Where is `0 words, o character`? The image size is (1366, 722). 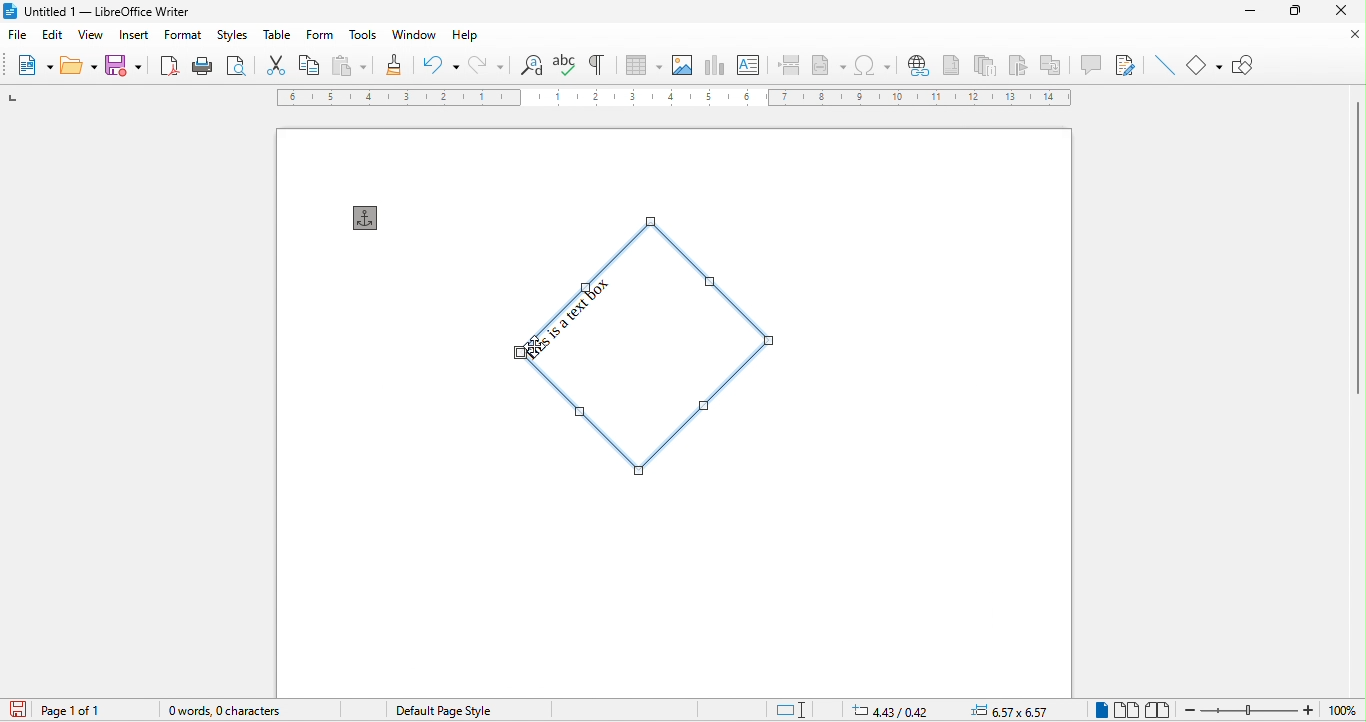 0 words, o character is located at coordinates (245, 711).